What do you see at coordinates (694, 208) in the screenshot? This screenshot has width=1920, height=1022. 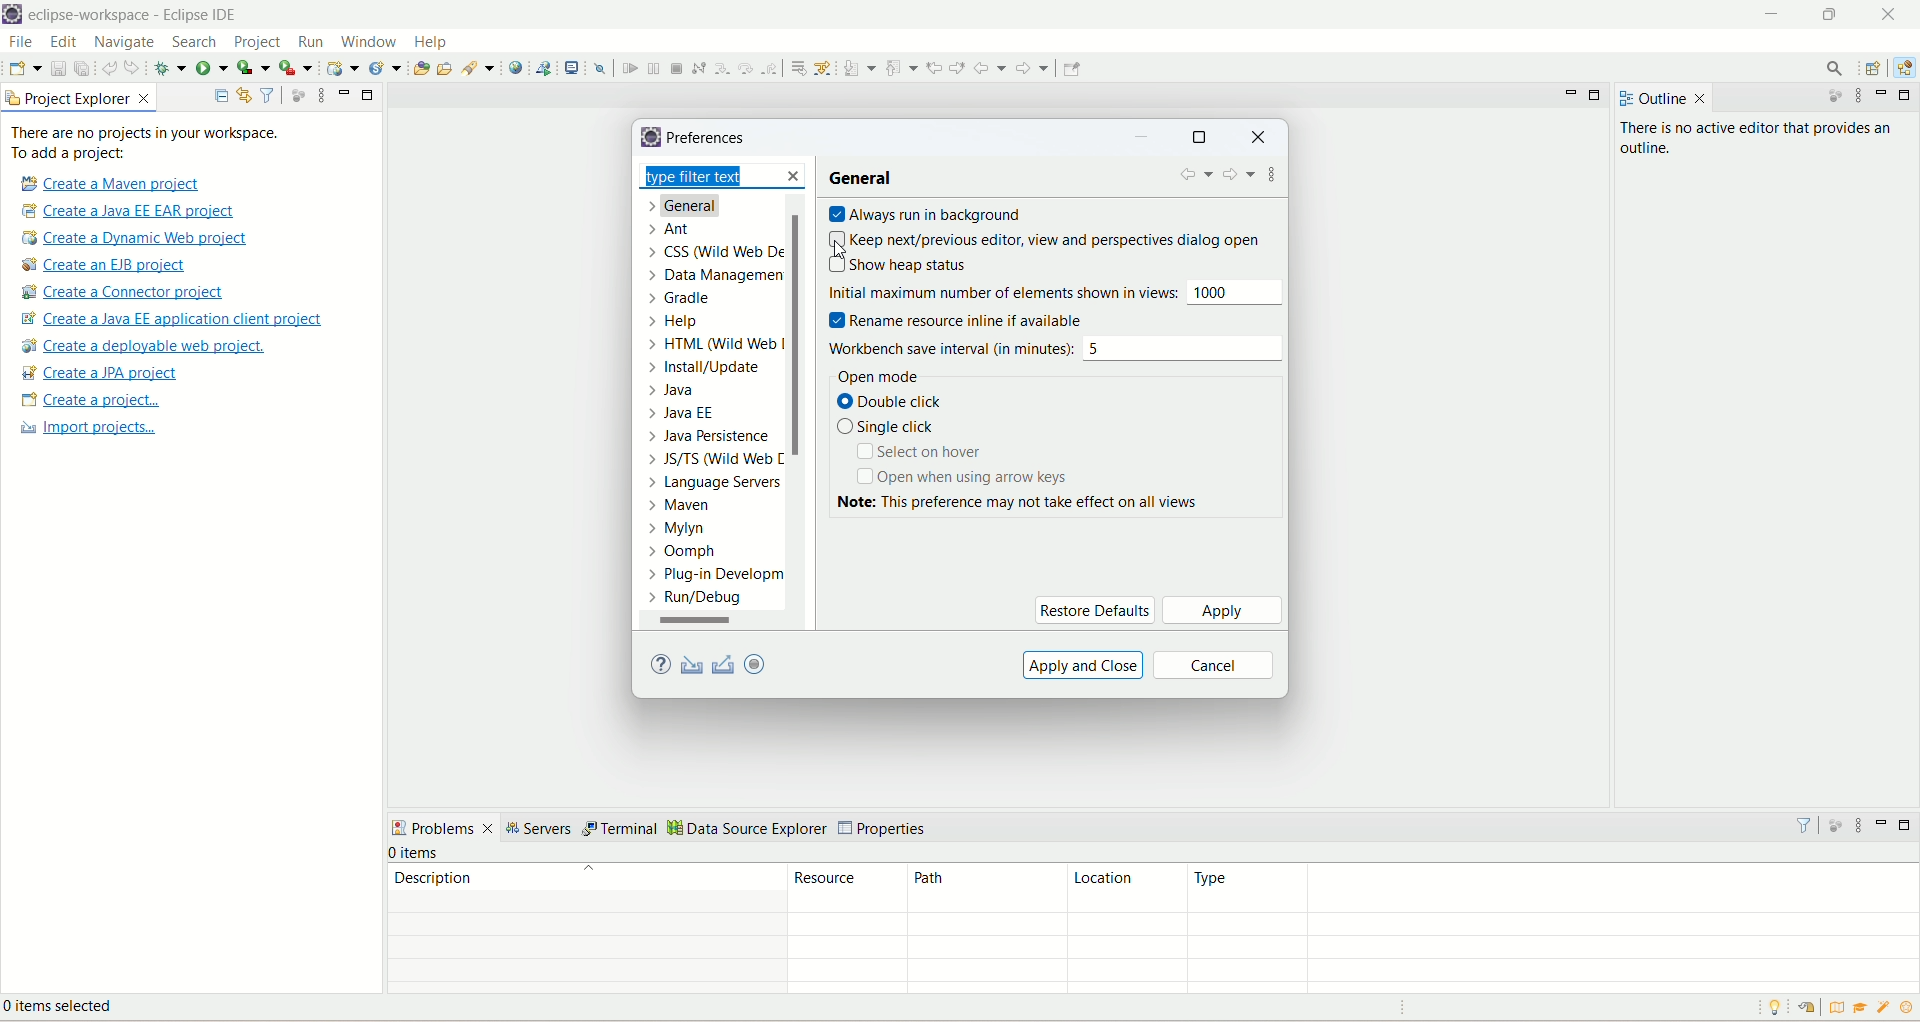 I see `general` at bounding box center [694, 208].